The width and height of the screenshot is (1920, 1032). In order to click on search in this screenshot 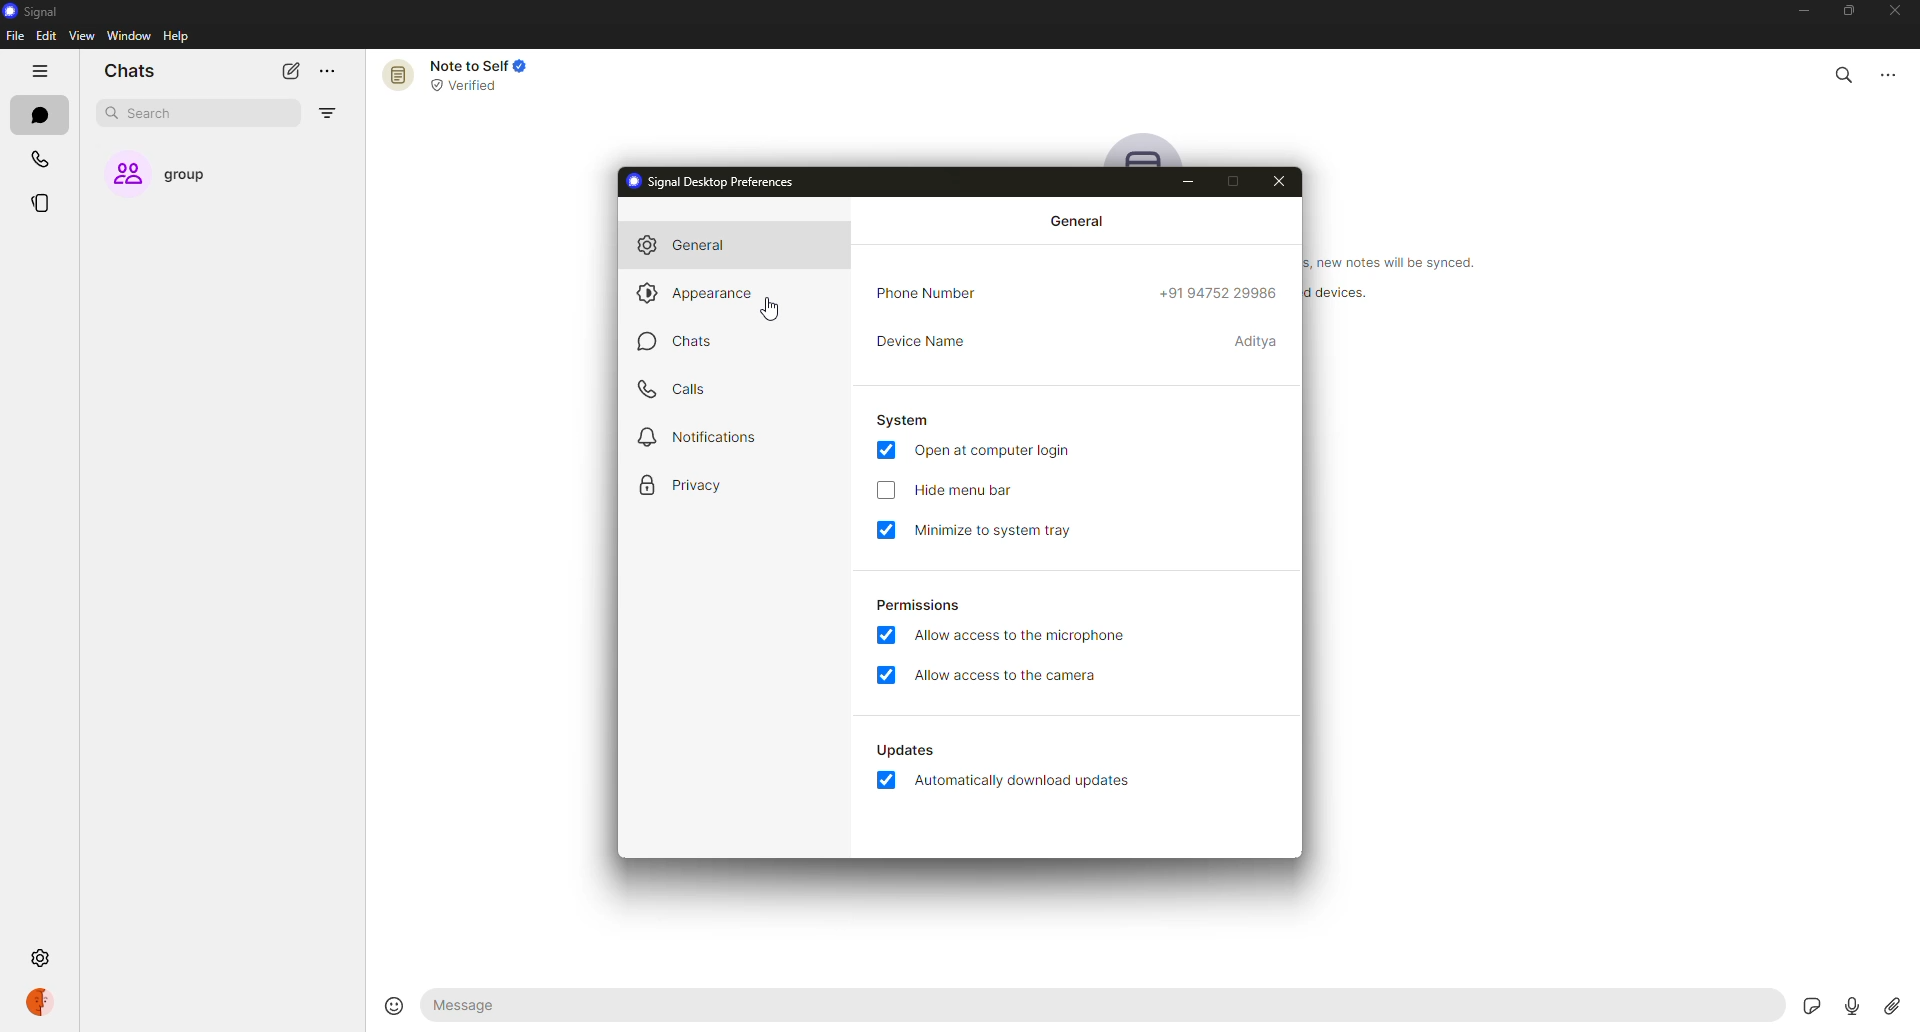, I will do `click(1844, 71)`.